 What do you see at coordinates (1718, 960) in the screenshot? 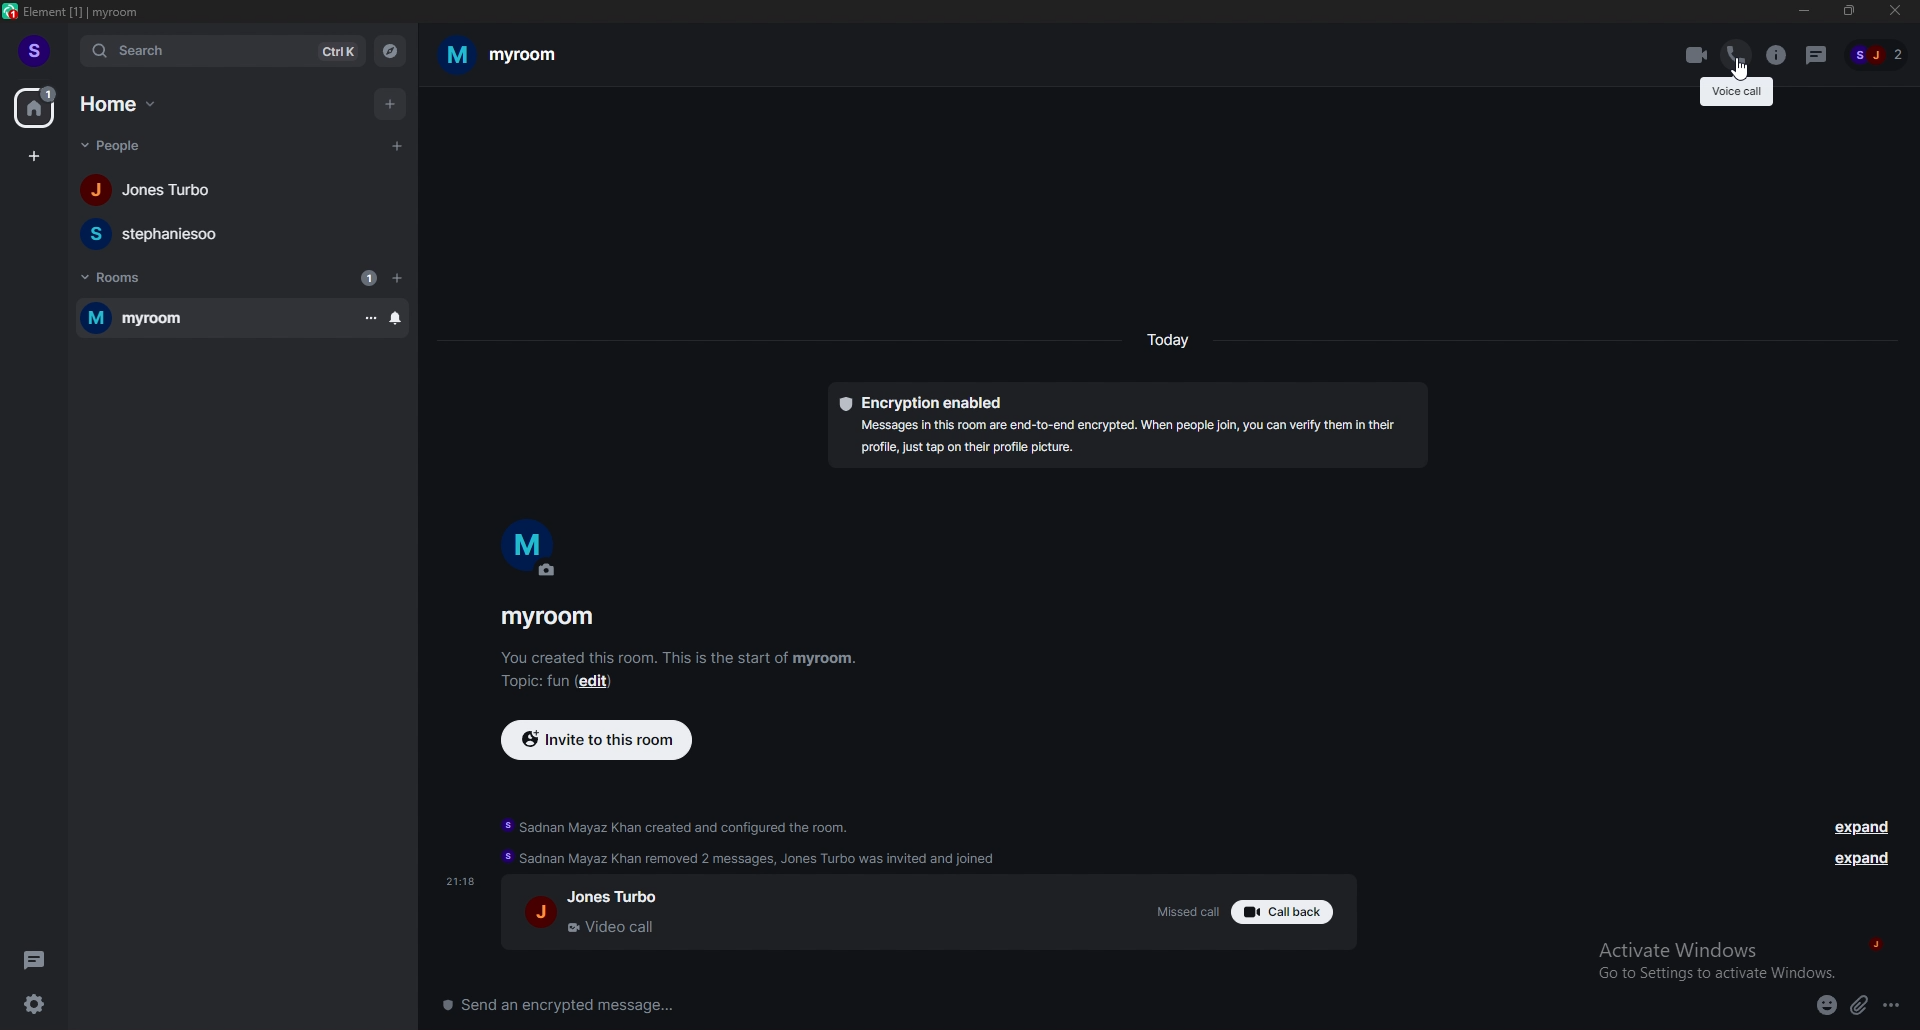
I see `Activate Windows
Go to Settings to activate Windows.` at bounding box center [1718, 960].